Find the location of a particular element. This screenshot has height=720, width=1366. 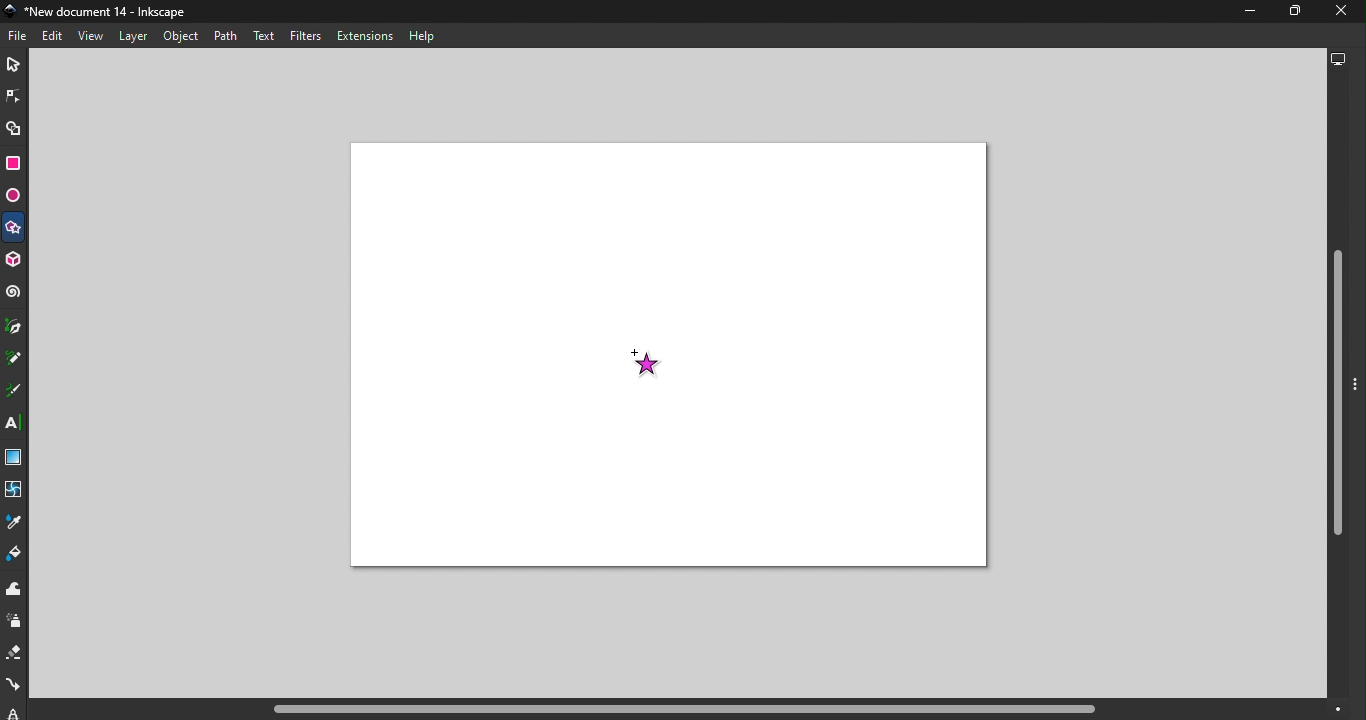

Dropper tool is located at coordinates (14, 525).